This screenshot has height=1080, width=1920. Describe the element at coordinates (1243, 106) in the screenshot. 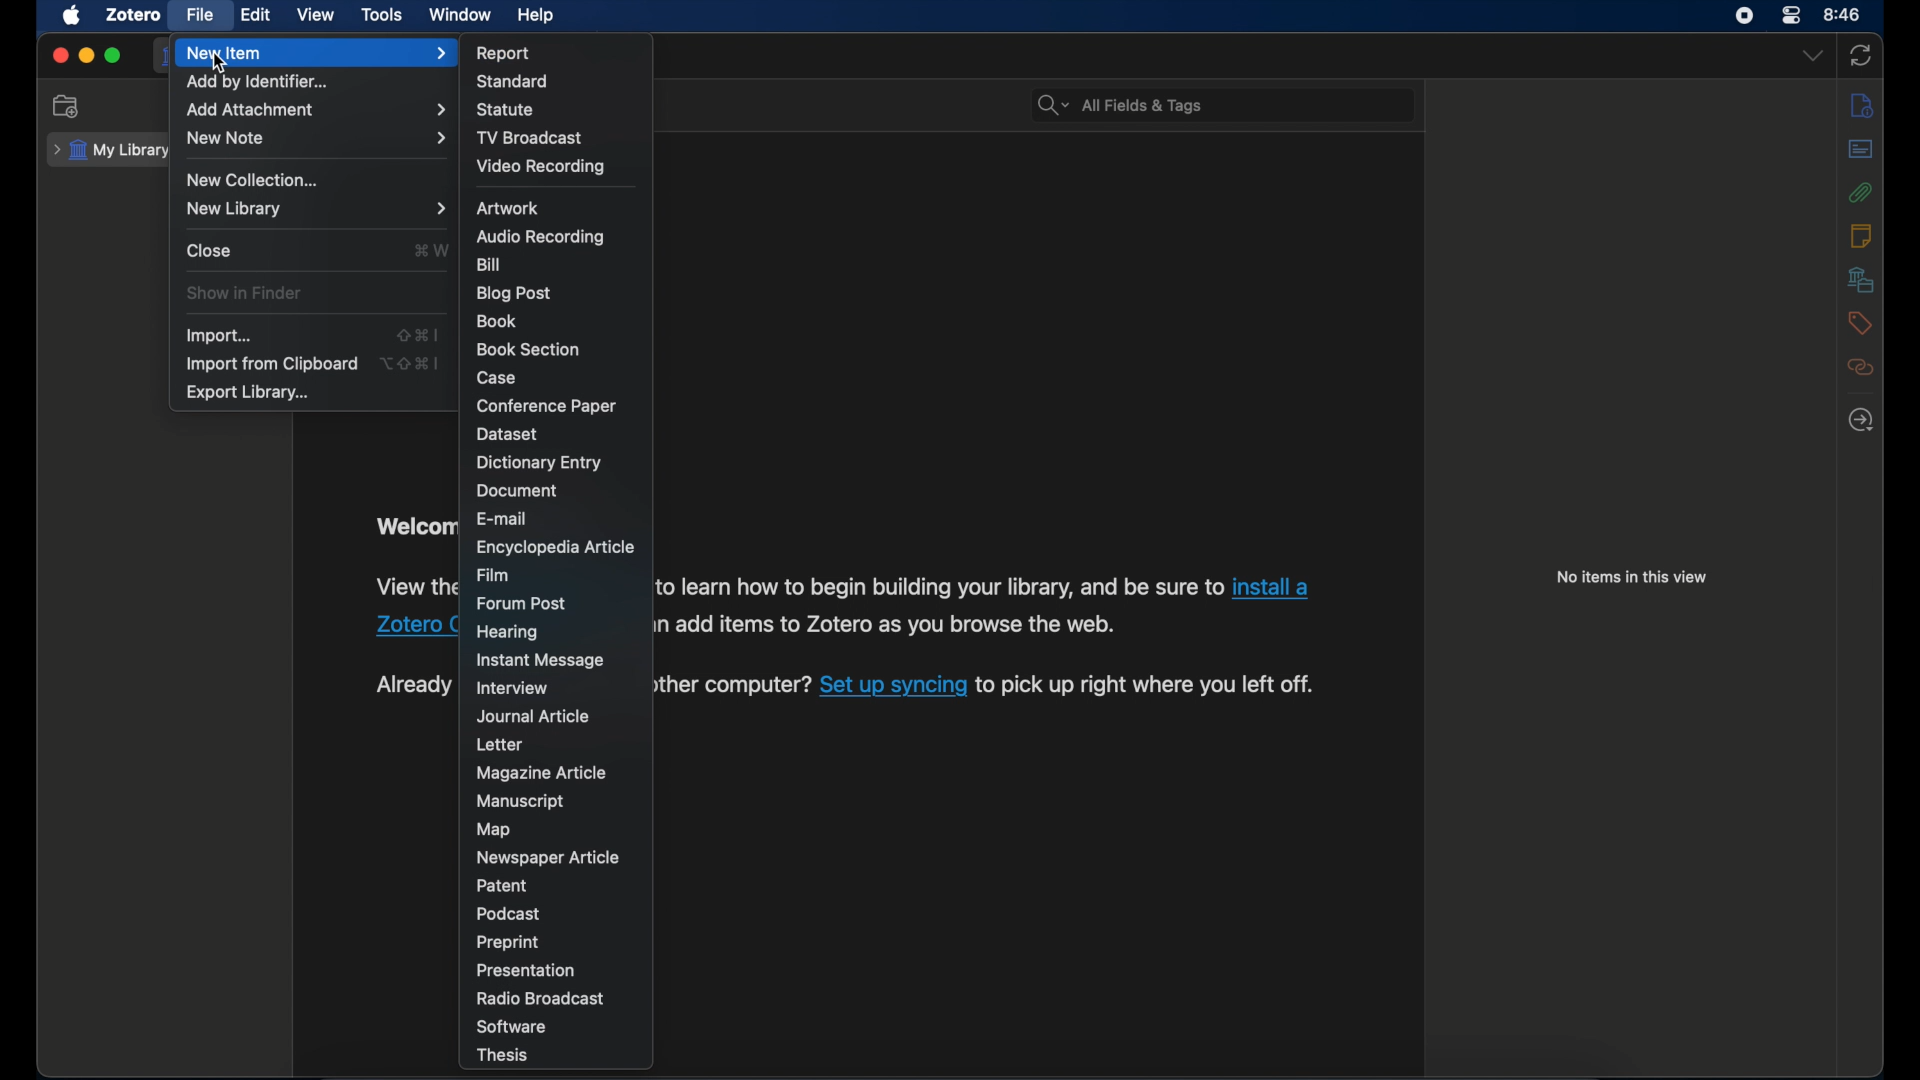

I see `search bar input` at that location.